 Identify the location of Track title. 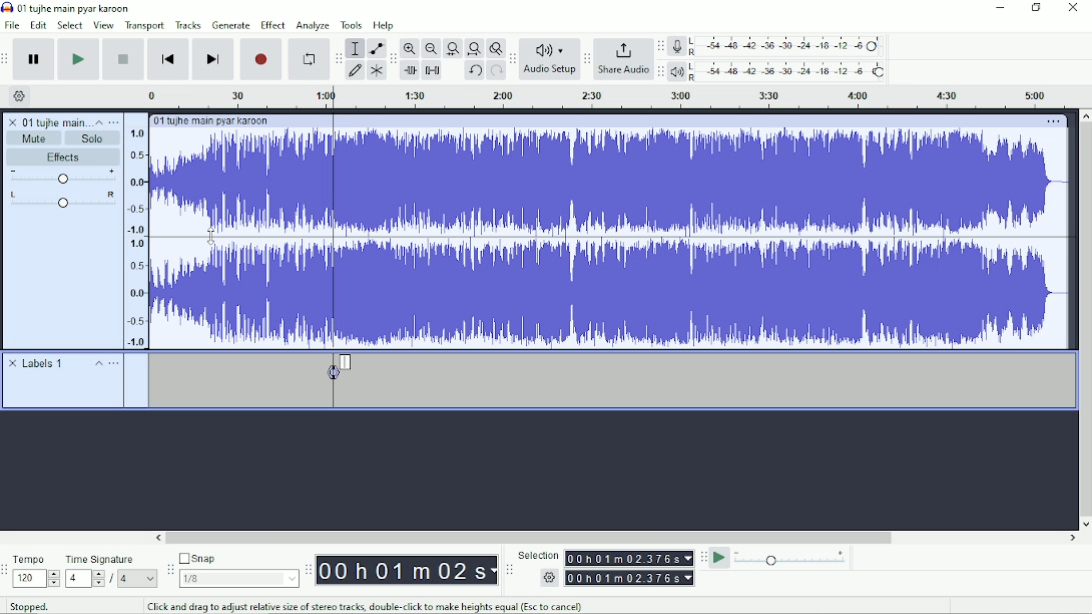
(44, 120).